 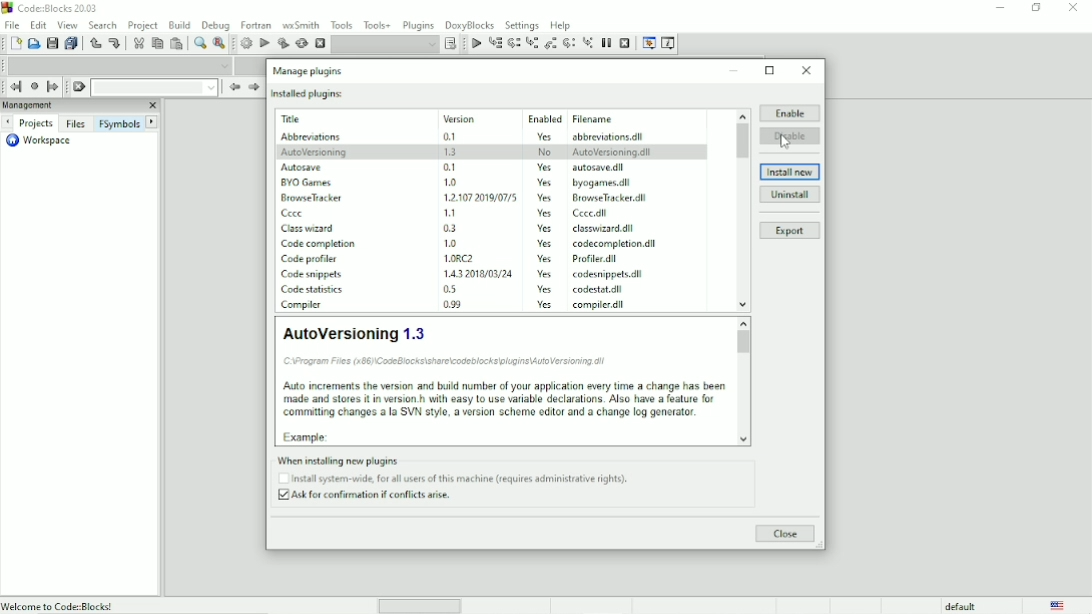 I want to click on Install now, so click(x=790, y=172).